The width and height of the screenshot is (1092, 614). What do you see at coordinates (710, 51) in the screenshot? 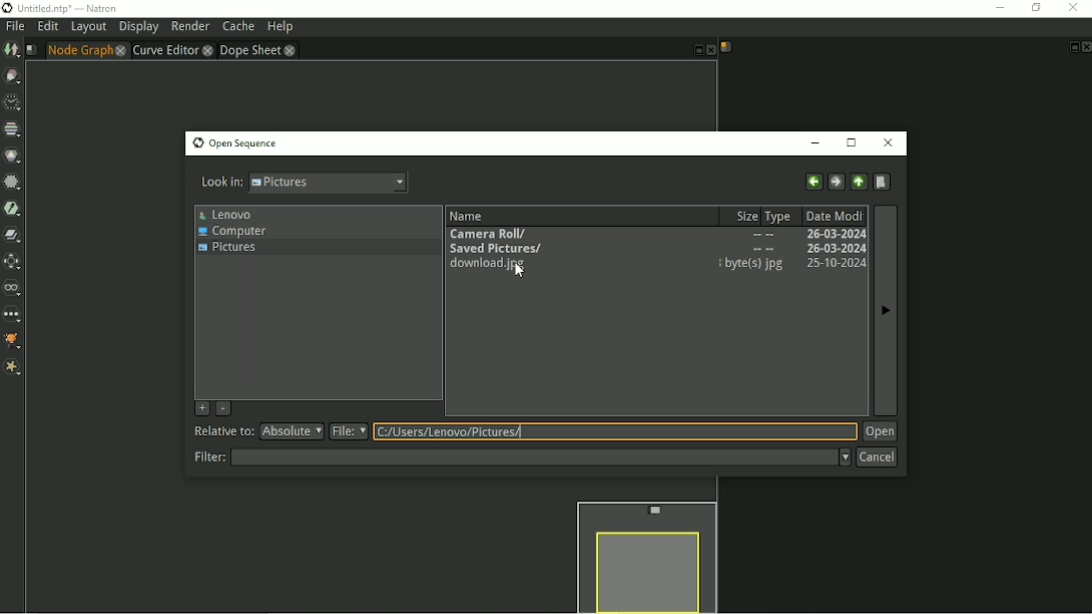
I see `Close` at bounding box center [710, 51].